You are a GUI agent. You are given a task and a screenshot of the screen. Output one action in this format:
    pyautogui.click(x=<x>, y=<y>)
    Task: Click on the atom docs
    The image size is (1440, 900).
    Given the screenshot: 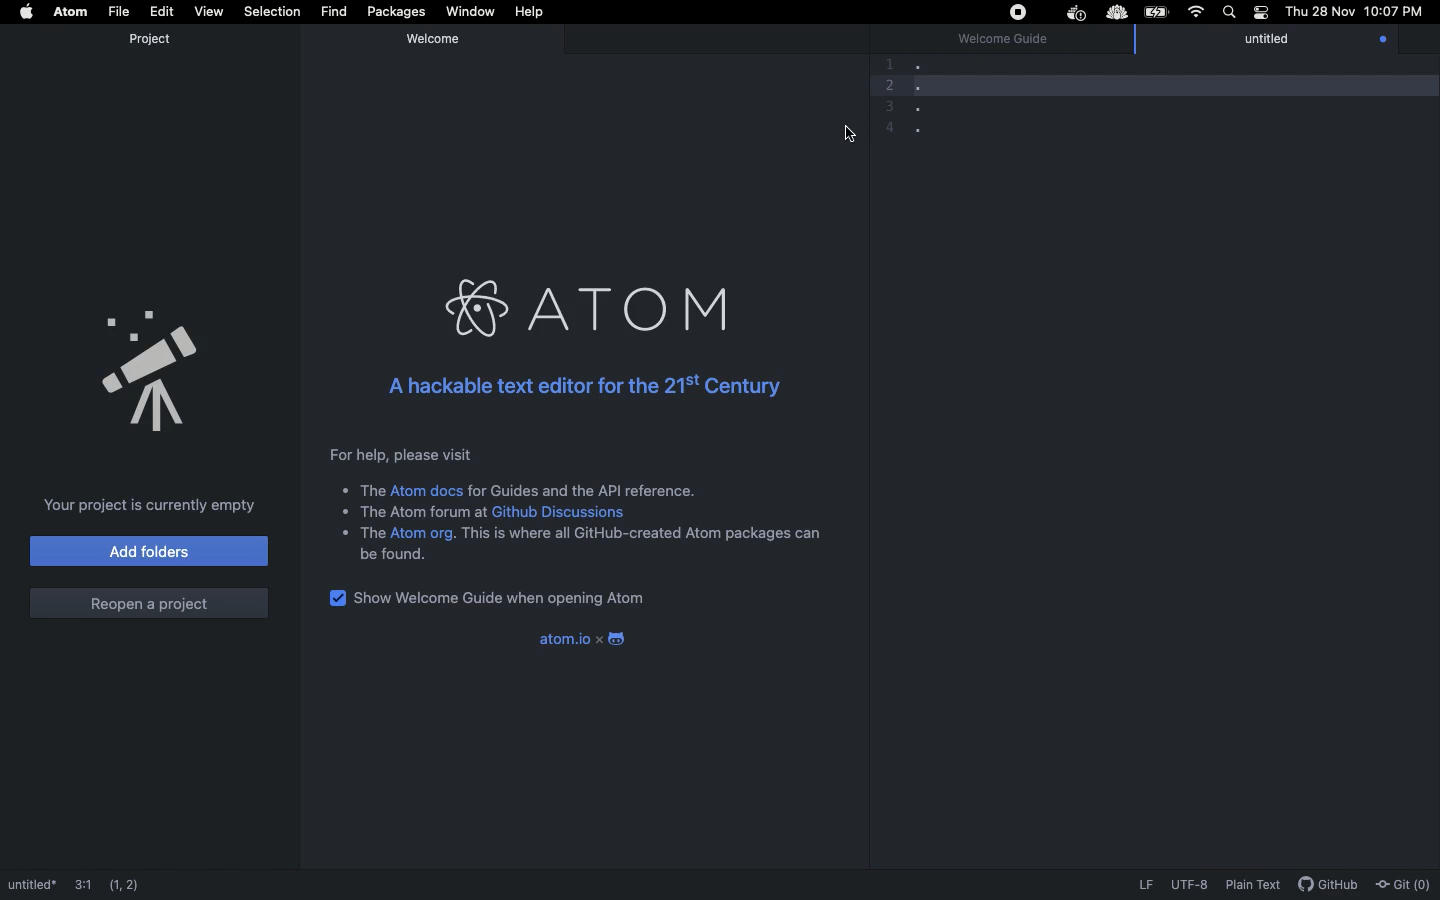 What is the action you would take?
    pyautogui.click(x=428, y=490)
    